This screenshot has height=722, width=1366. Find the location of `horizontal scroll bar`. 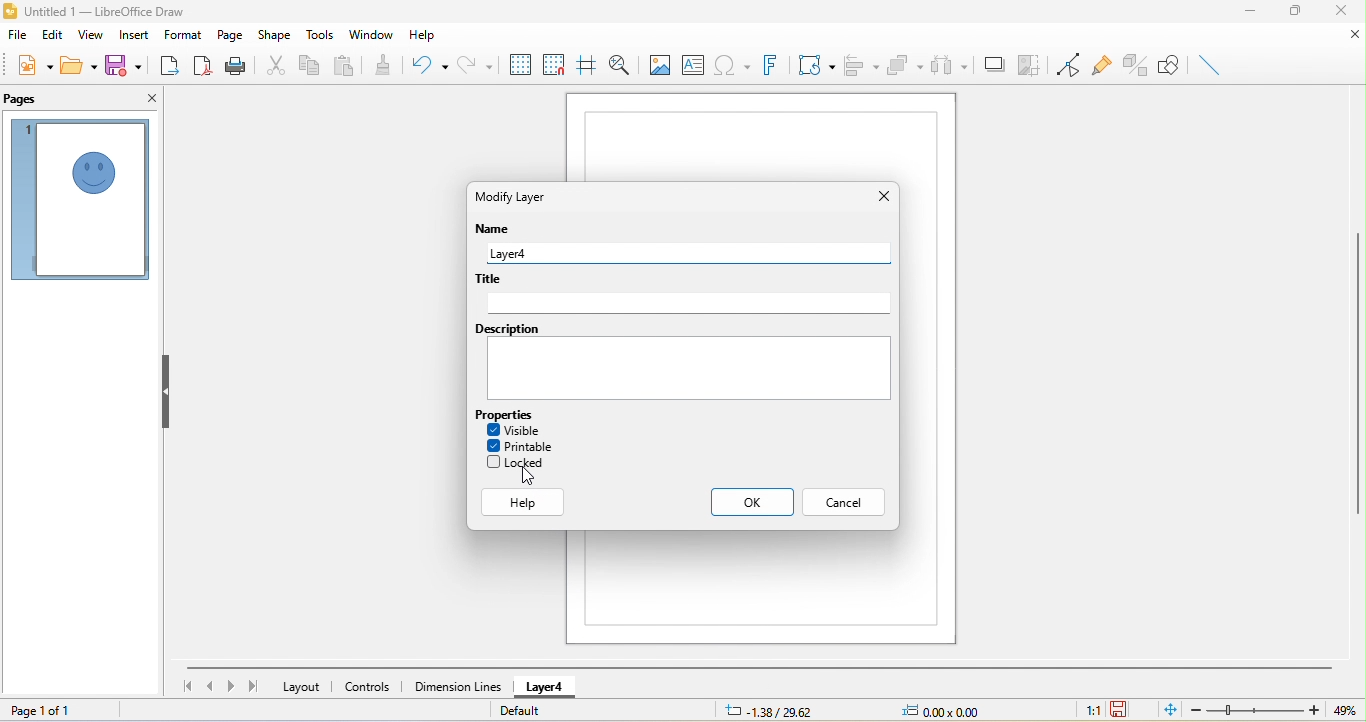

horizontal scroll bar is located at coordinates (761, 667).